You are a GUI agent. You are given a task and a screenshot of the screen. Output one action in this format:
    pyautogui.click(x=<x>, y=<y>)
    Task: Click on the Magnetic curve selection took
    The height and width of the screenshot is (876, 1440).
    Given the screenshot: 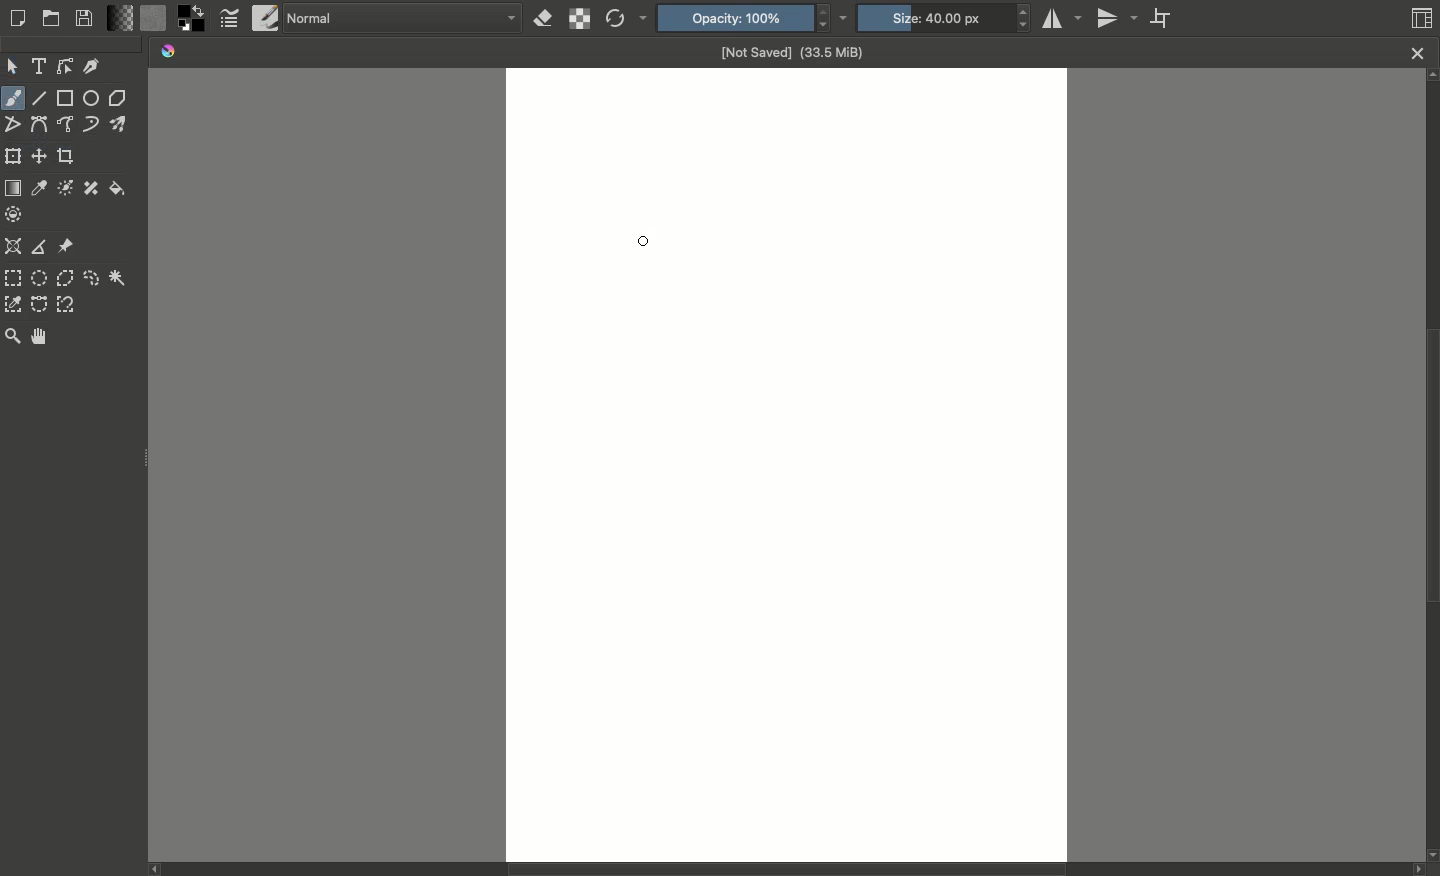 What is the action you would take?
    pyautogui.click(x=66, y=304)
    